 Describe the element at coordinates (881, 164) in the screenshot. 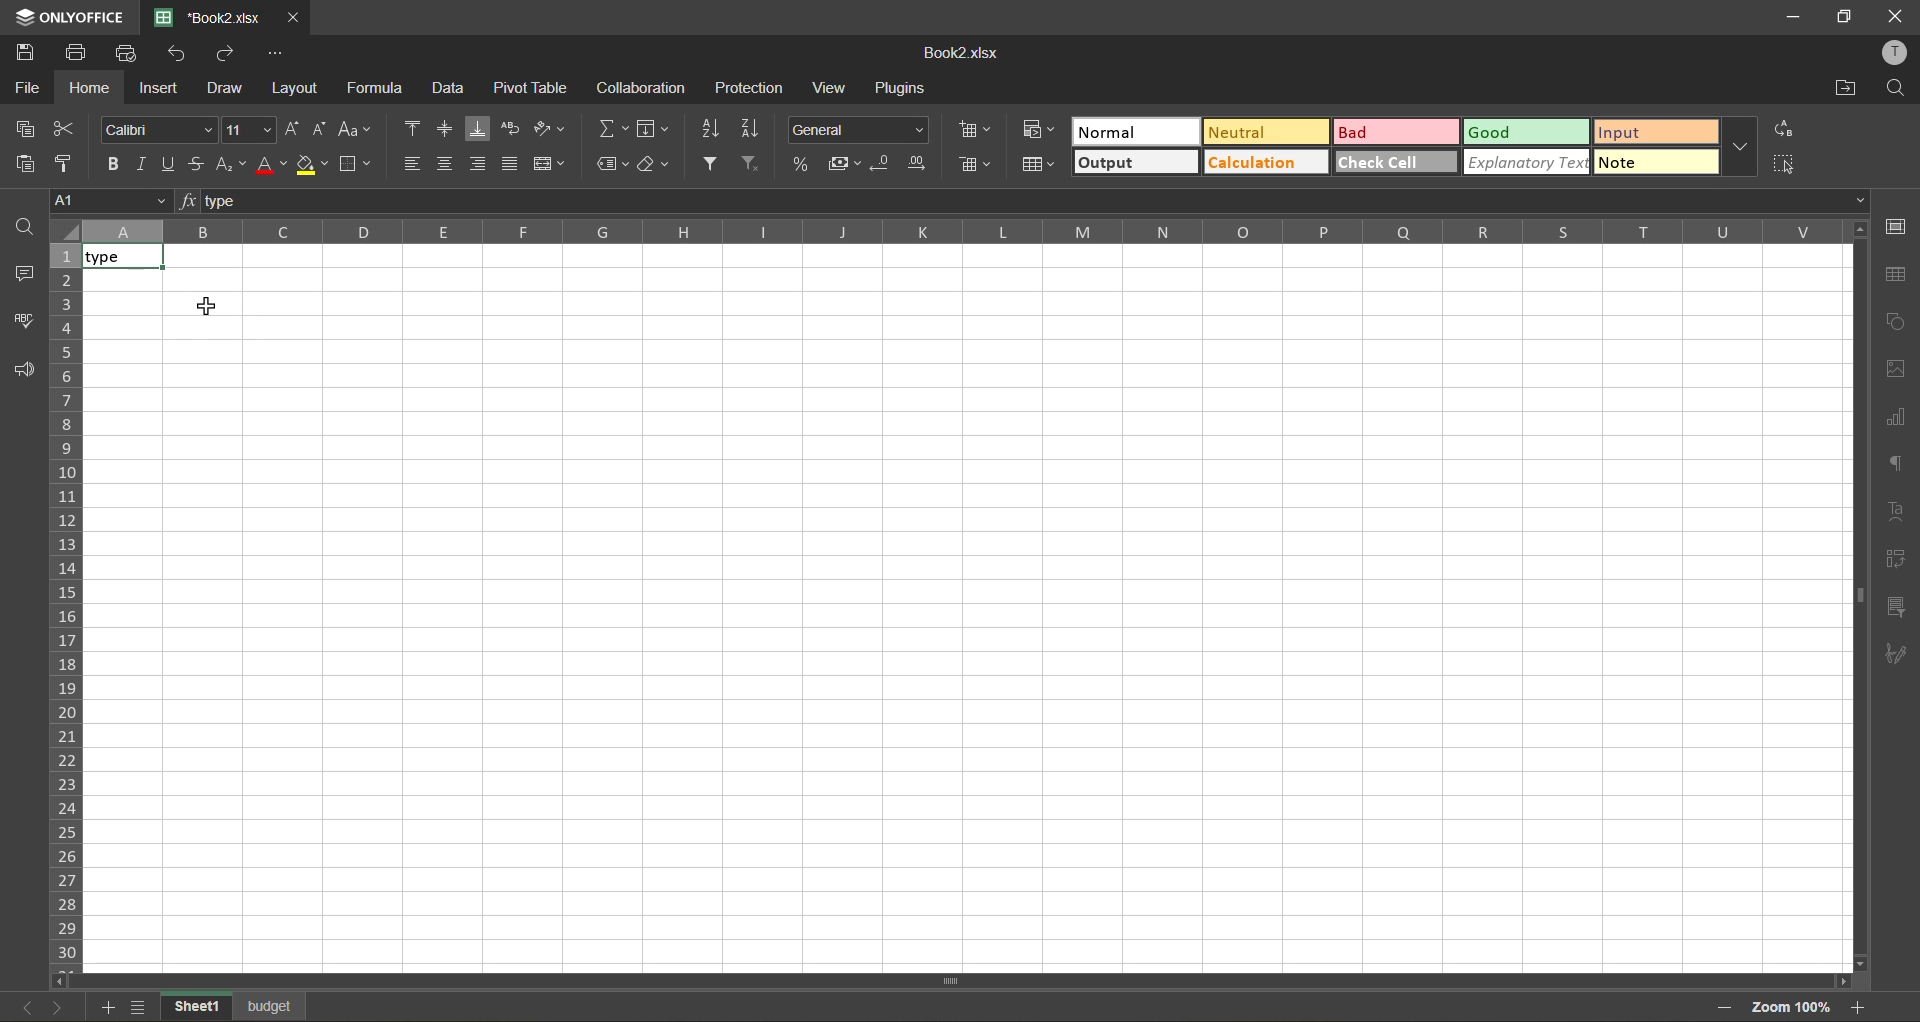

I see `decrease decimal` at that location.